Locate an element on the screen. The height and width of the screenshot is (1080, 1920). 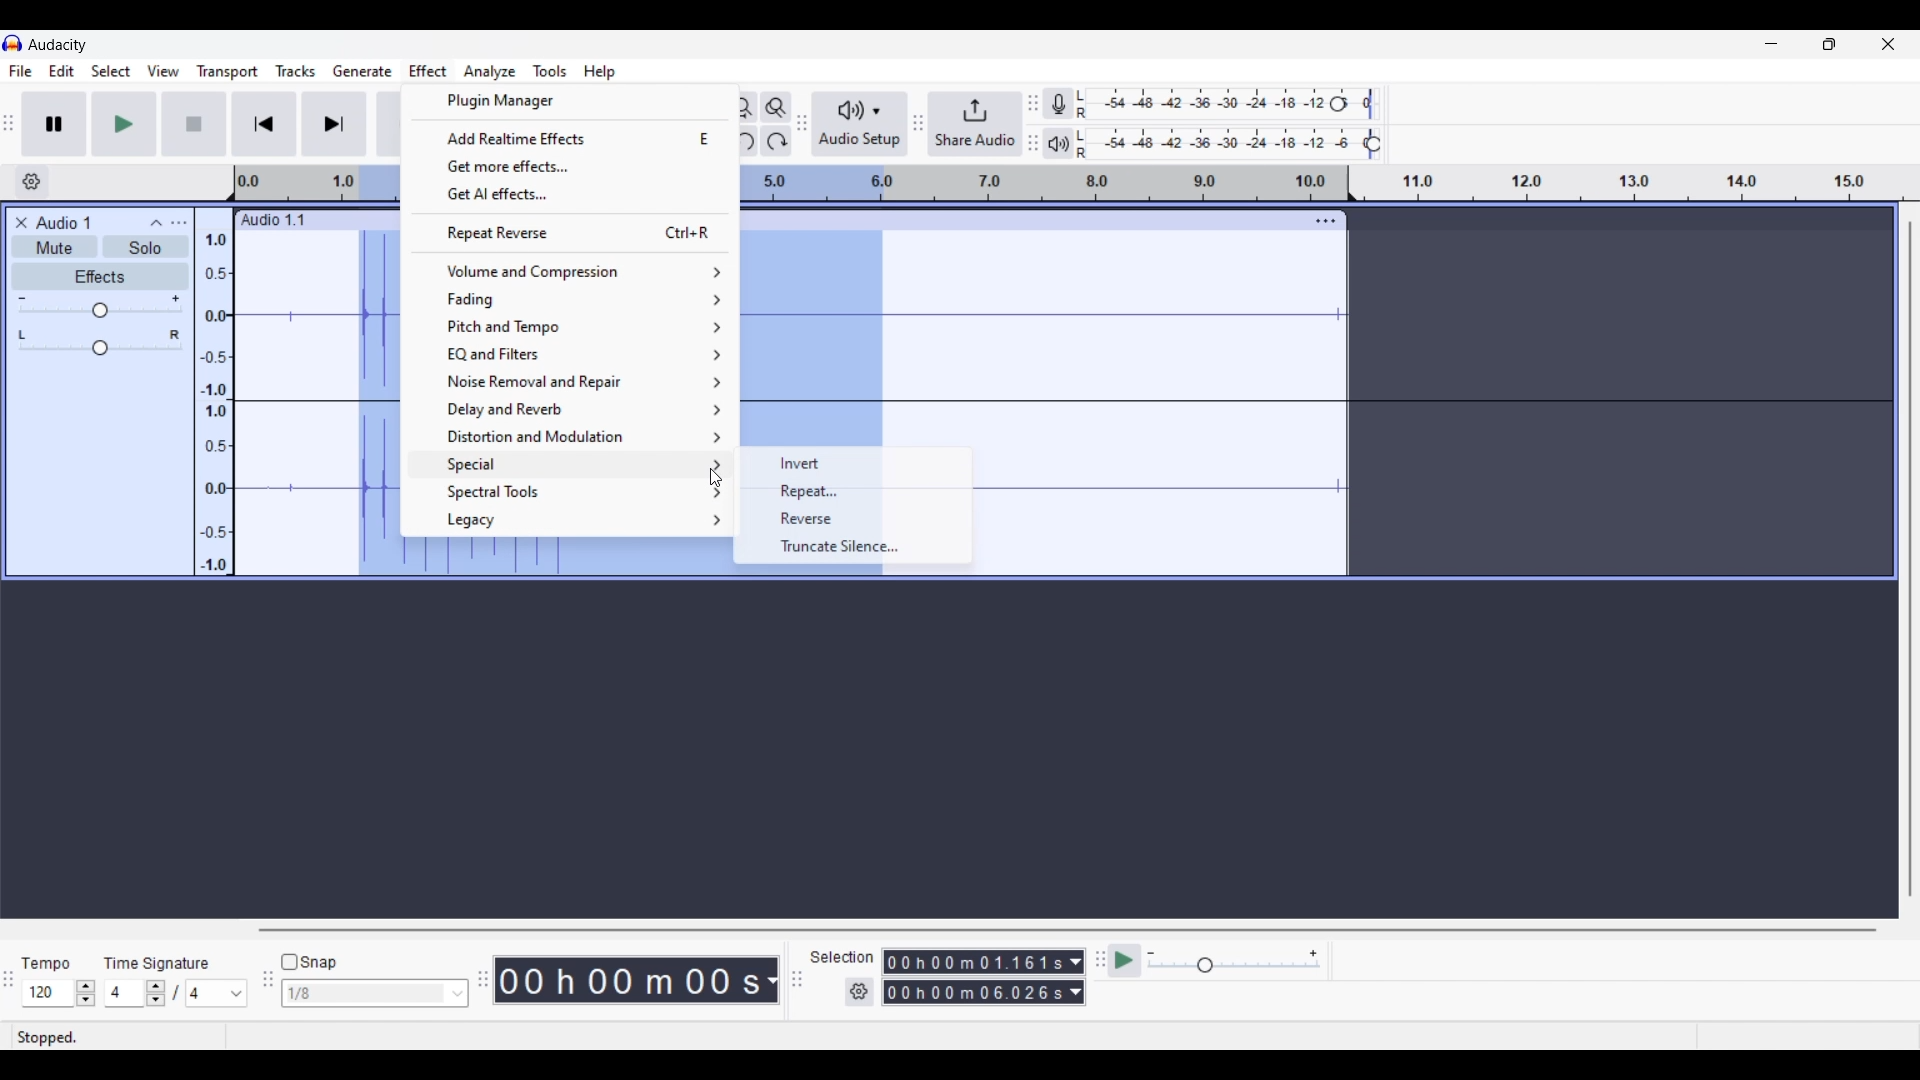
Generate menu is located at coordinates (362, 72).